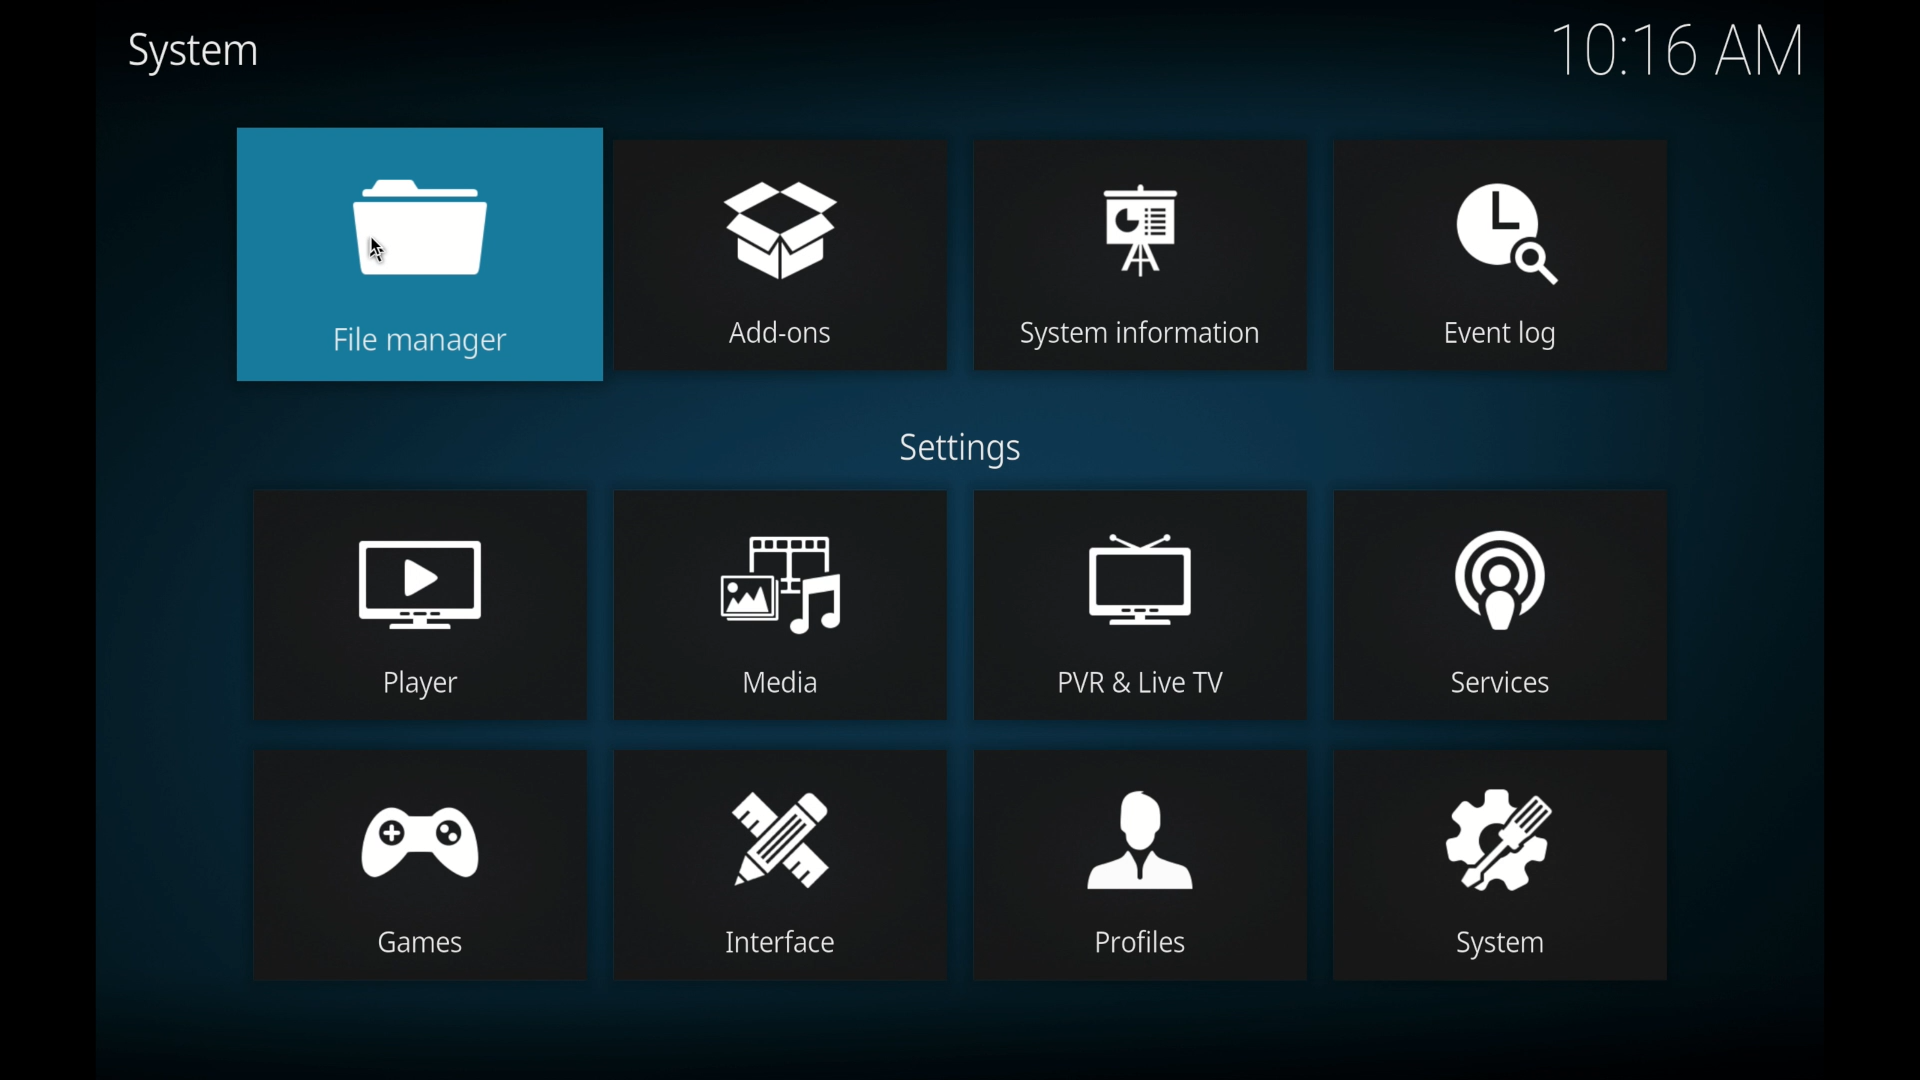 The height and width of the screenshot is (1080, 1920). I want to click on system information, so click(1139, 255).